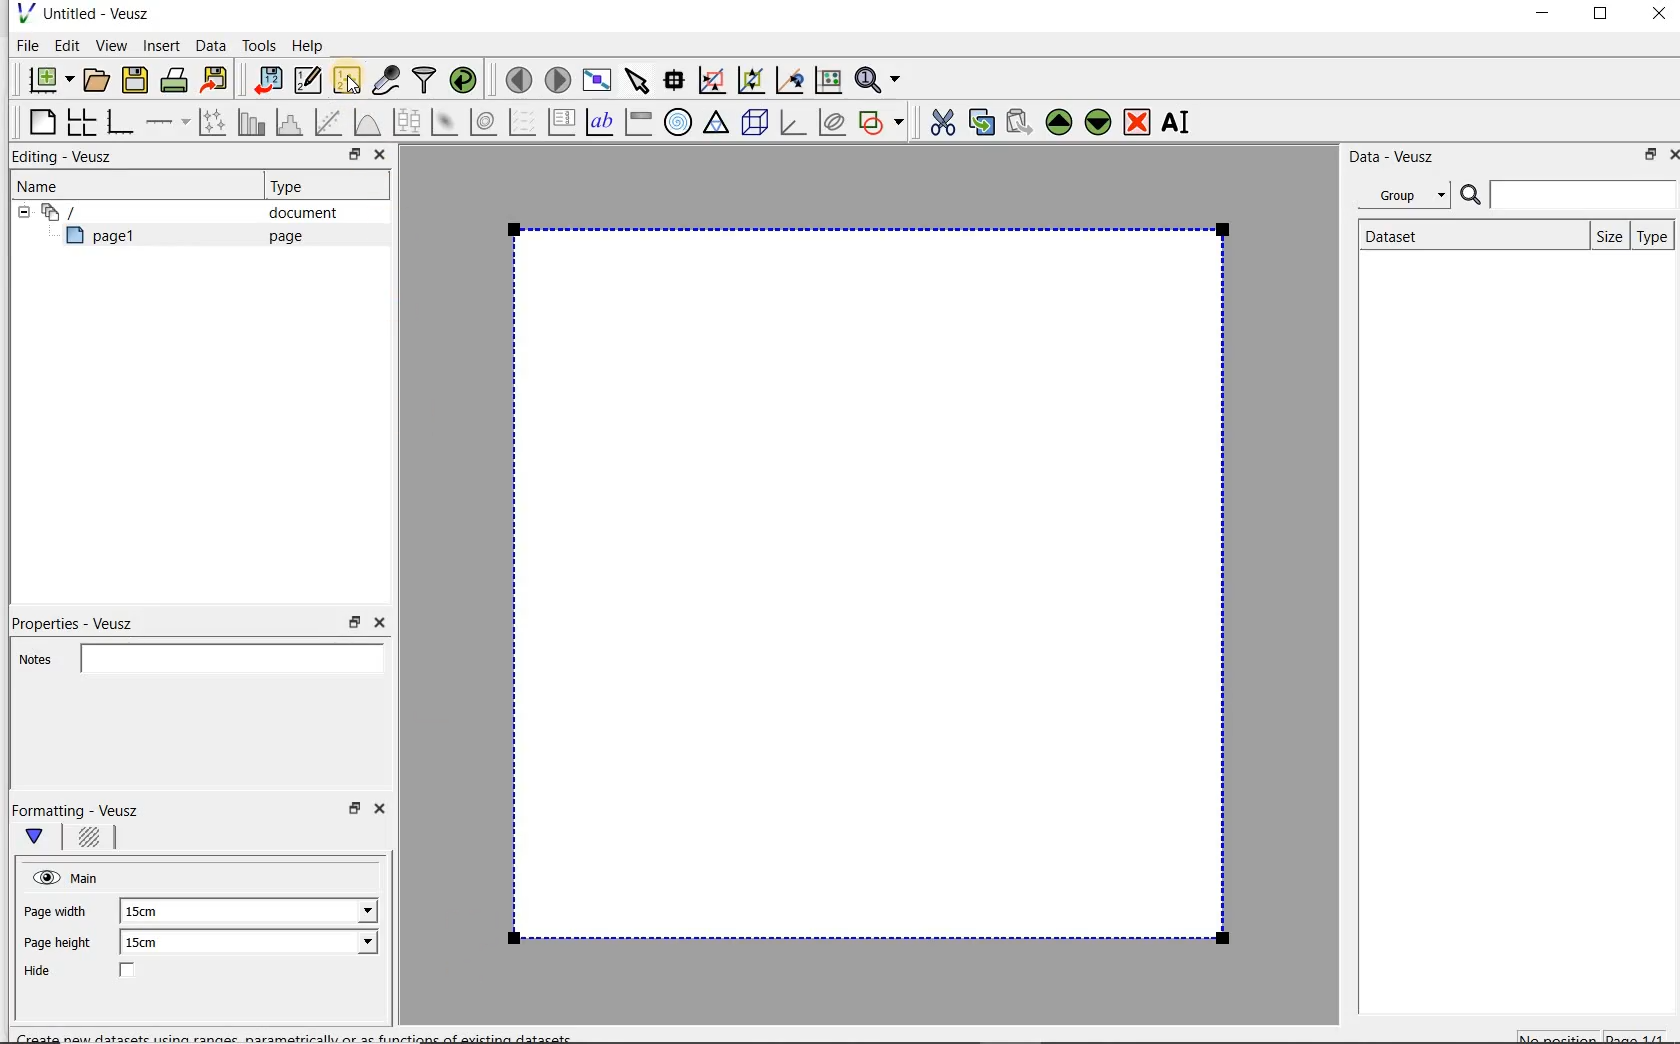 The height and width of the screenshot is (1044, 1680). What do you see at coordinates (1670, 153) in the screenshot?
I see `Close` at bounding box center [1670, 153].